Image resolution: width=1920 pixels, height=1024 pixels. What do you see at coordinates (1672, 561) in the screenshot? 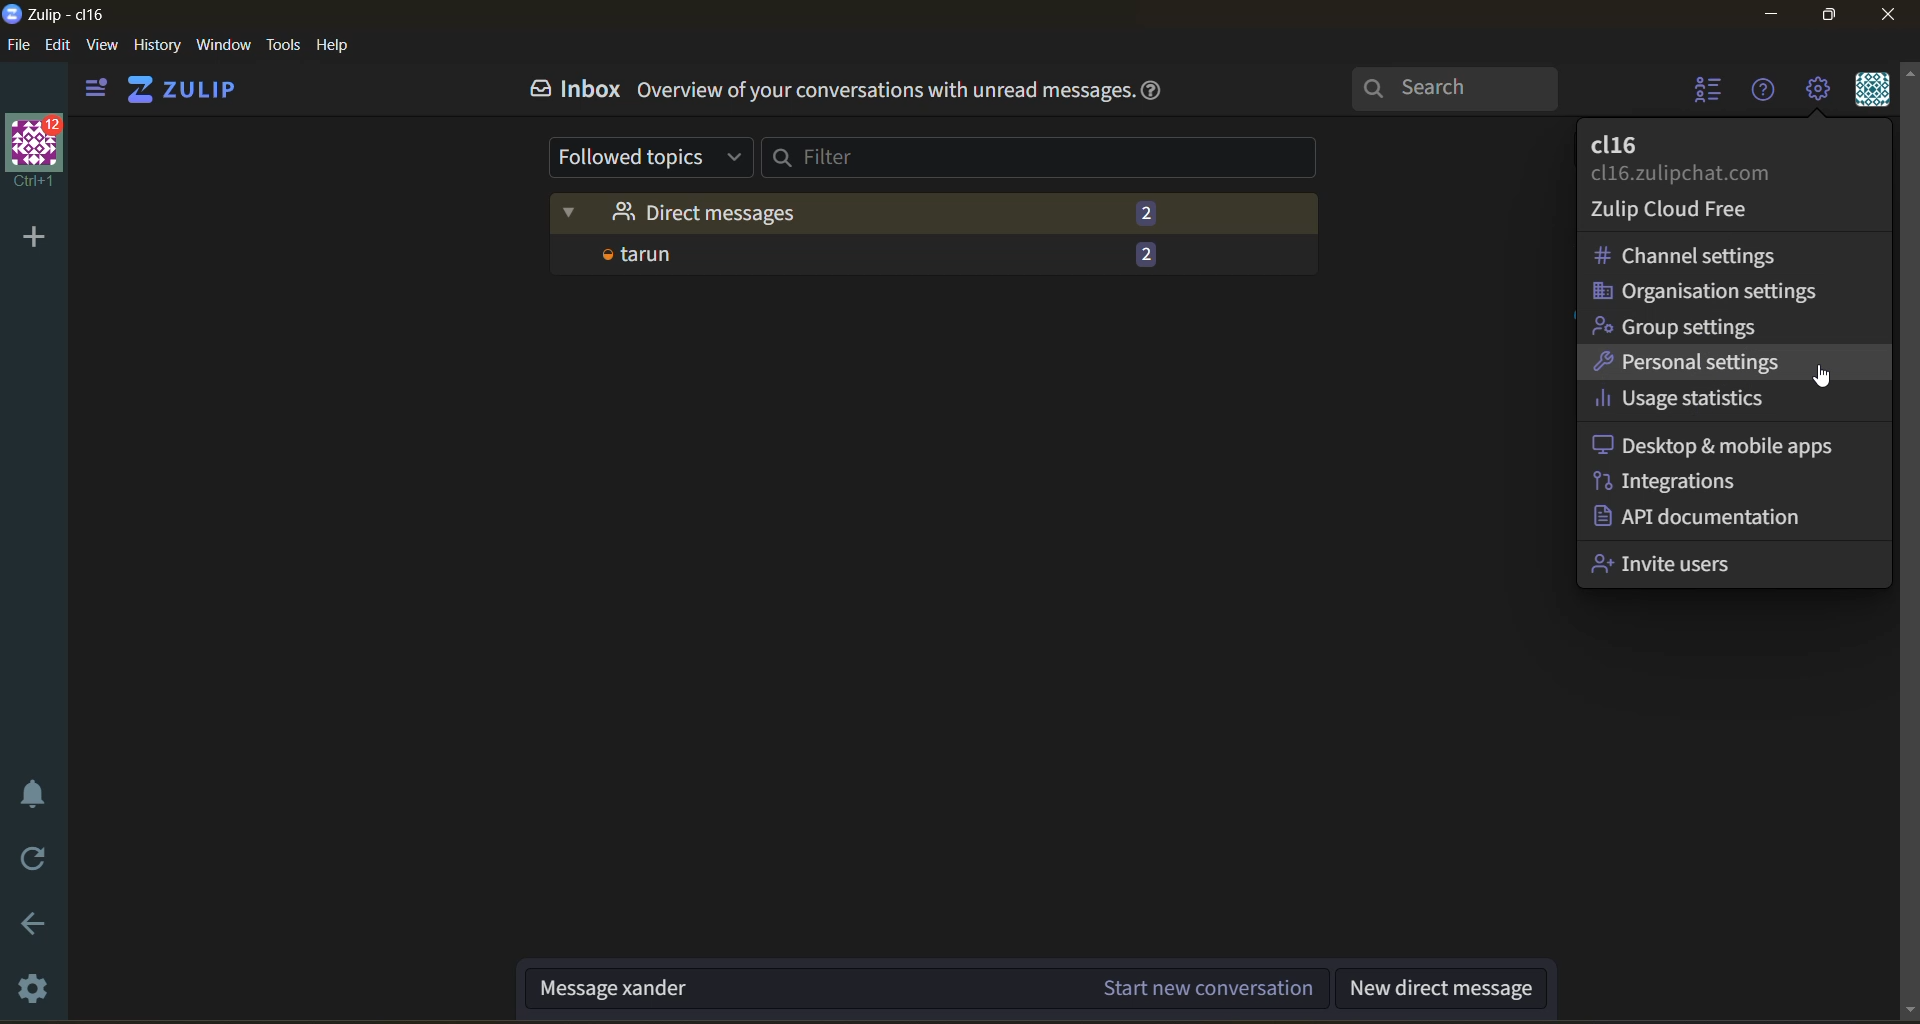
I see `invite users` at bounding box center [1672, 561].